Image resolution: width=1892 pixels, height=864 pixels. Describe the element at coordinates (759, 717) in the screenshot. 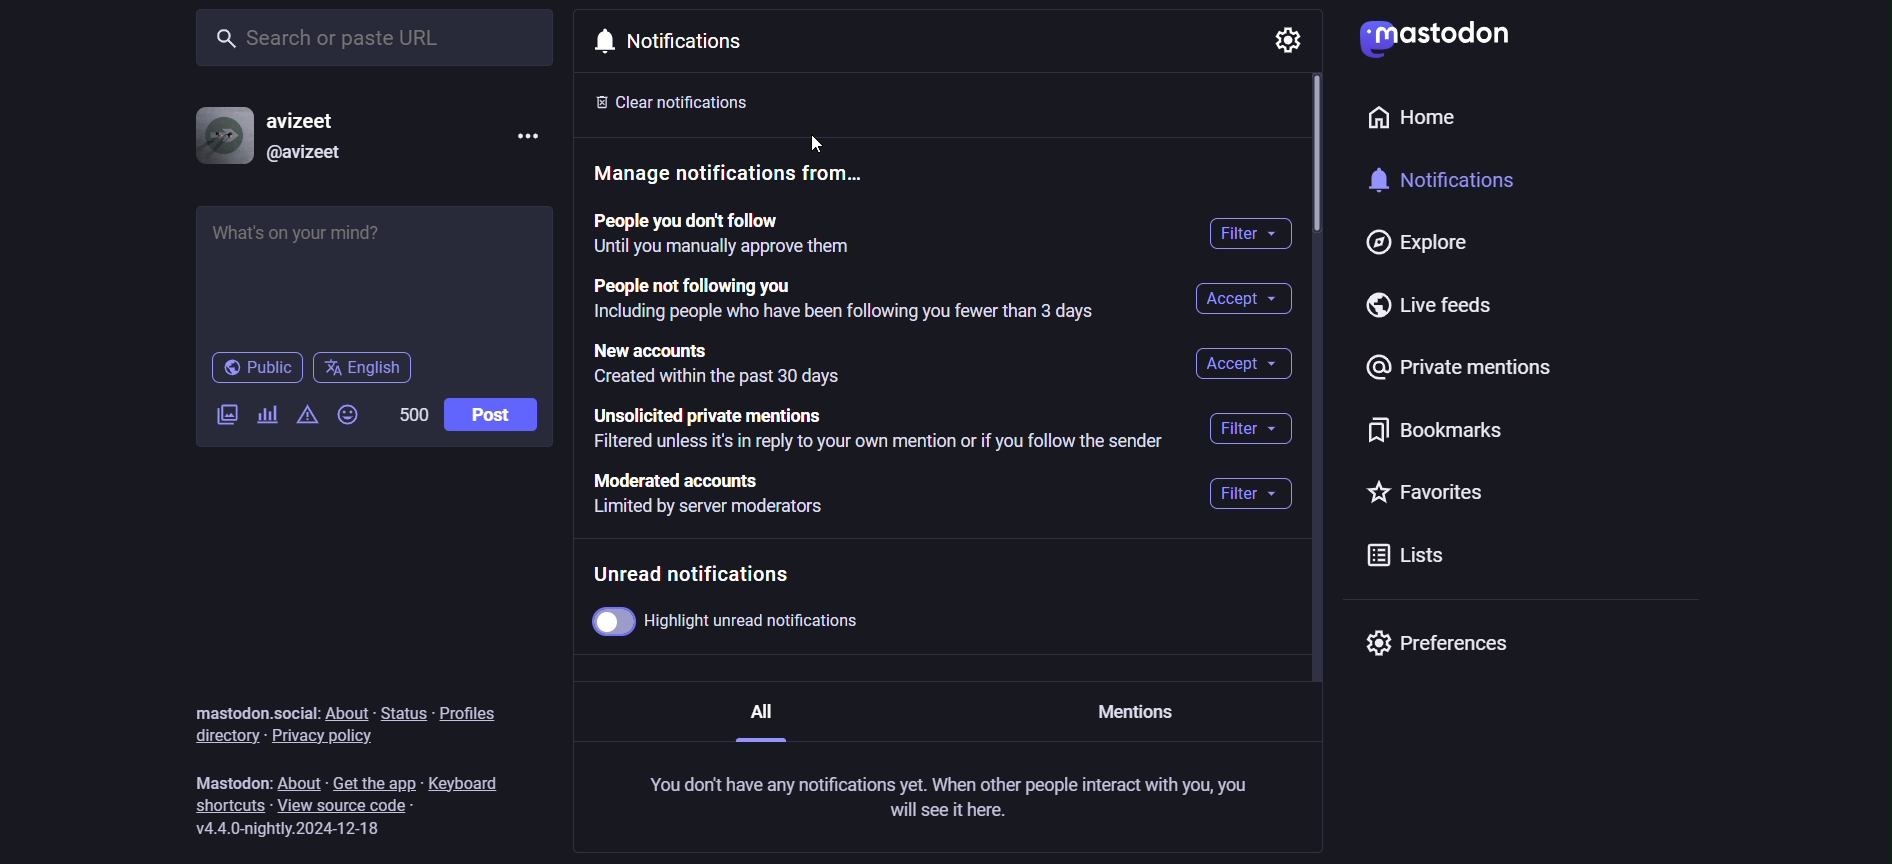

I see `all` at that location.